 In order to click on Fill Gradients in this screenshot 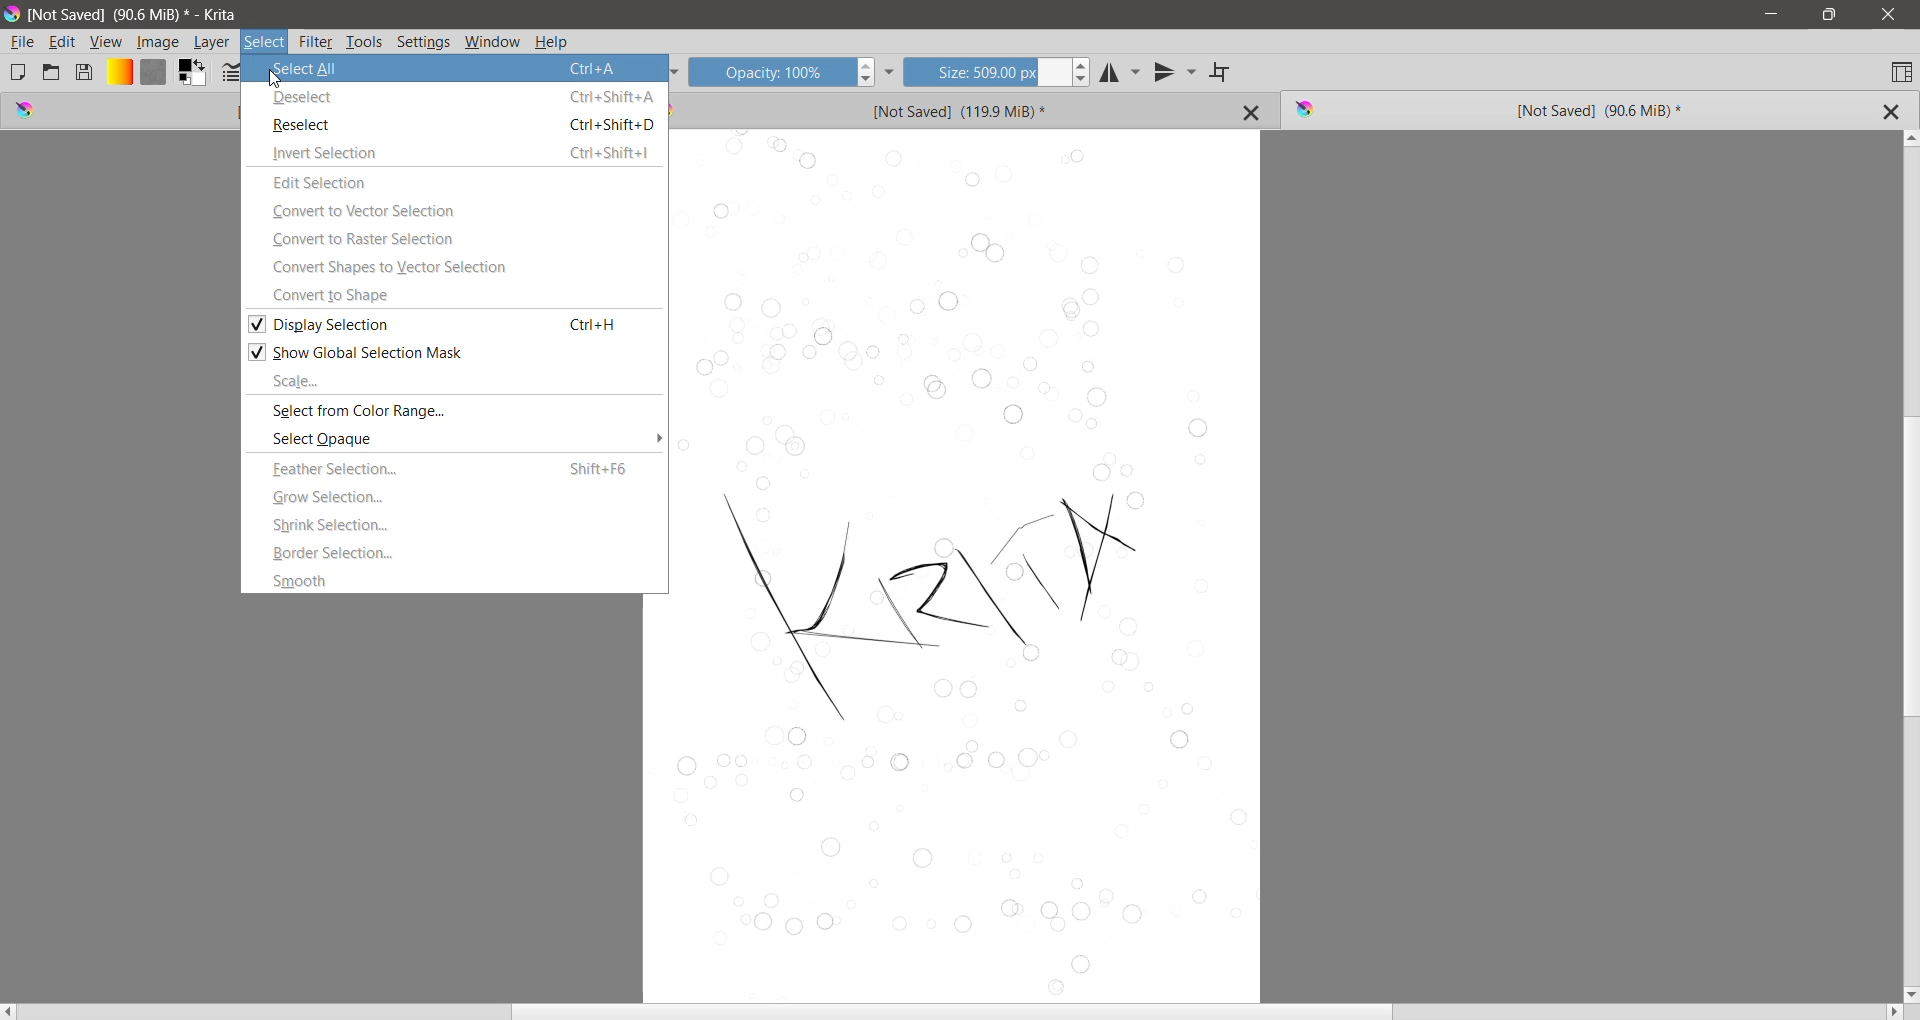, I will do `click(119, 73)`.